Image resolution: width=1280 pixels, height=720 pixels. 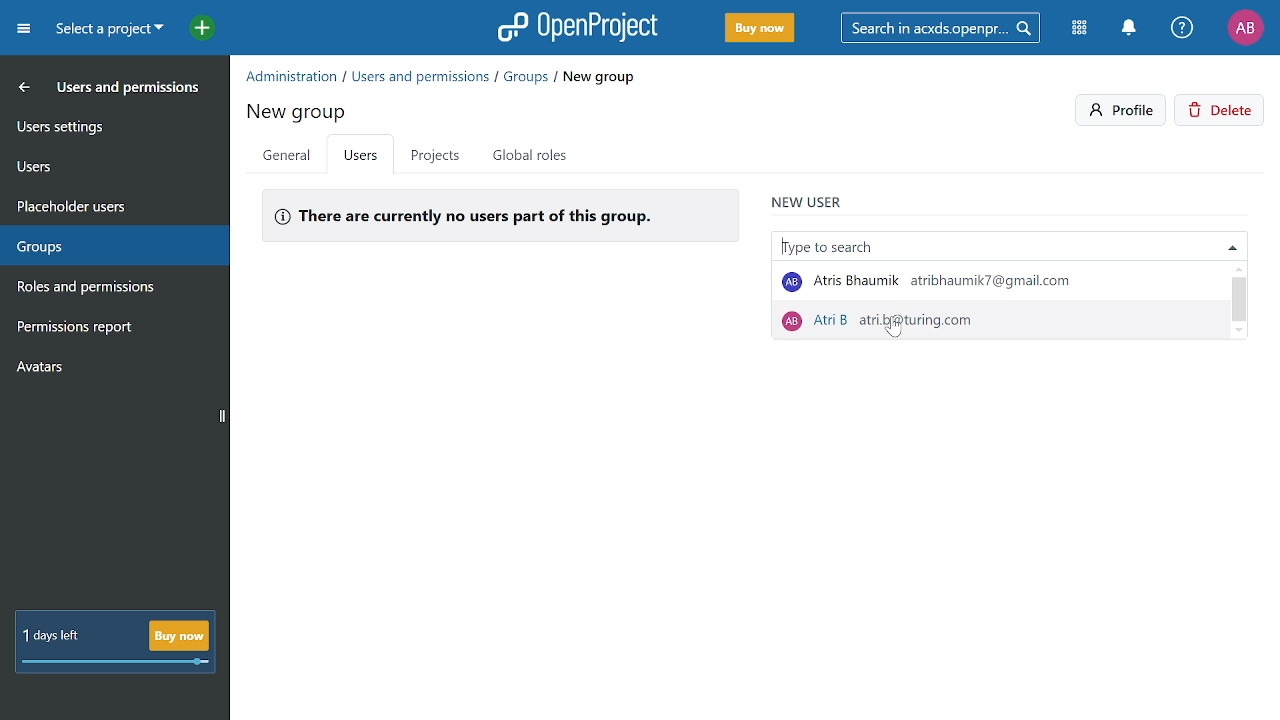 I want to click on Delete, so click(x=1222, y=112).